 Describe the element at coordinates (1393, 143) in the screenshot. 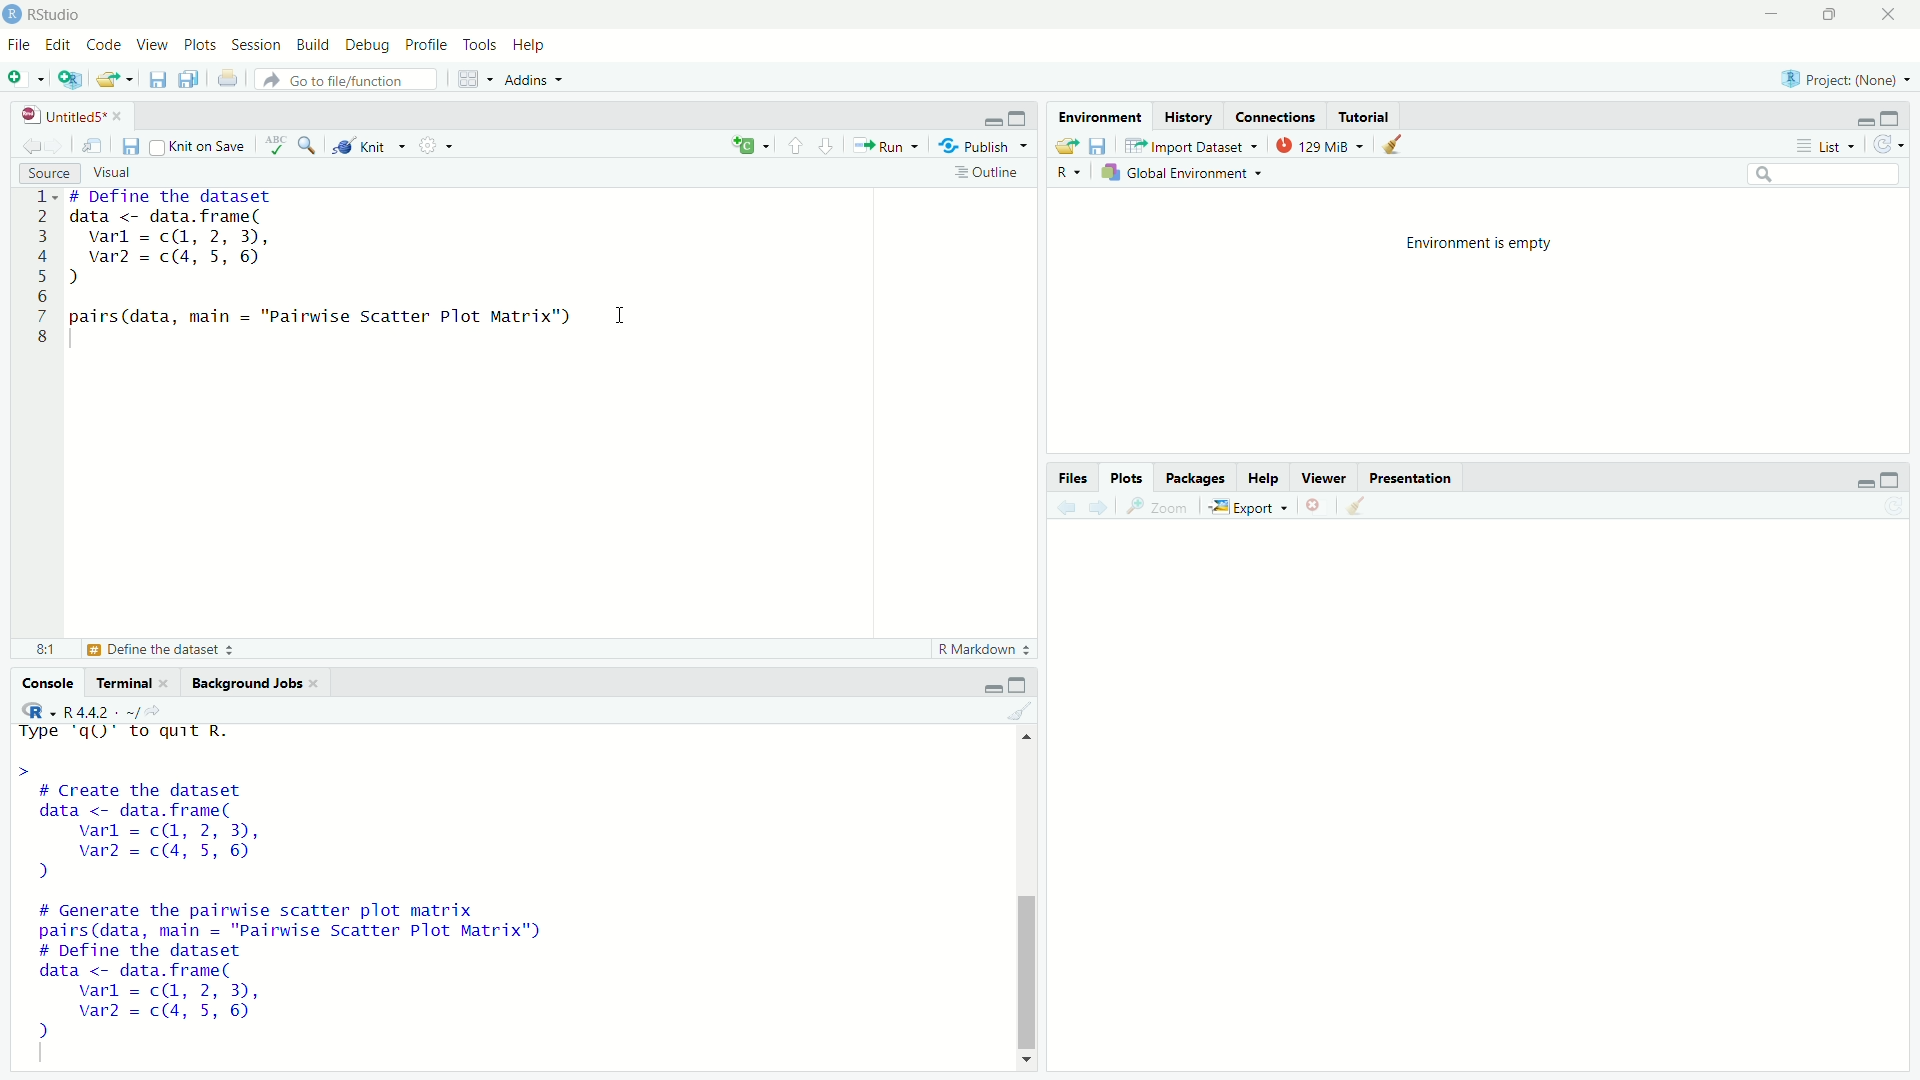

I see `Clear console (Ctrl +L)` at that location.